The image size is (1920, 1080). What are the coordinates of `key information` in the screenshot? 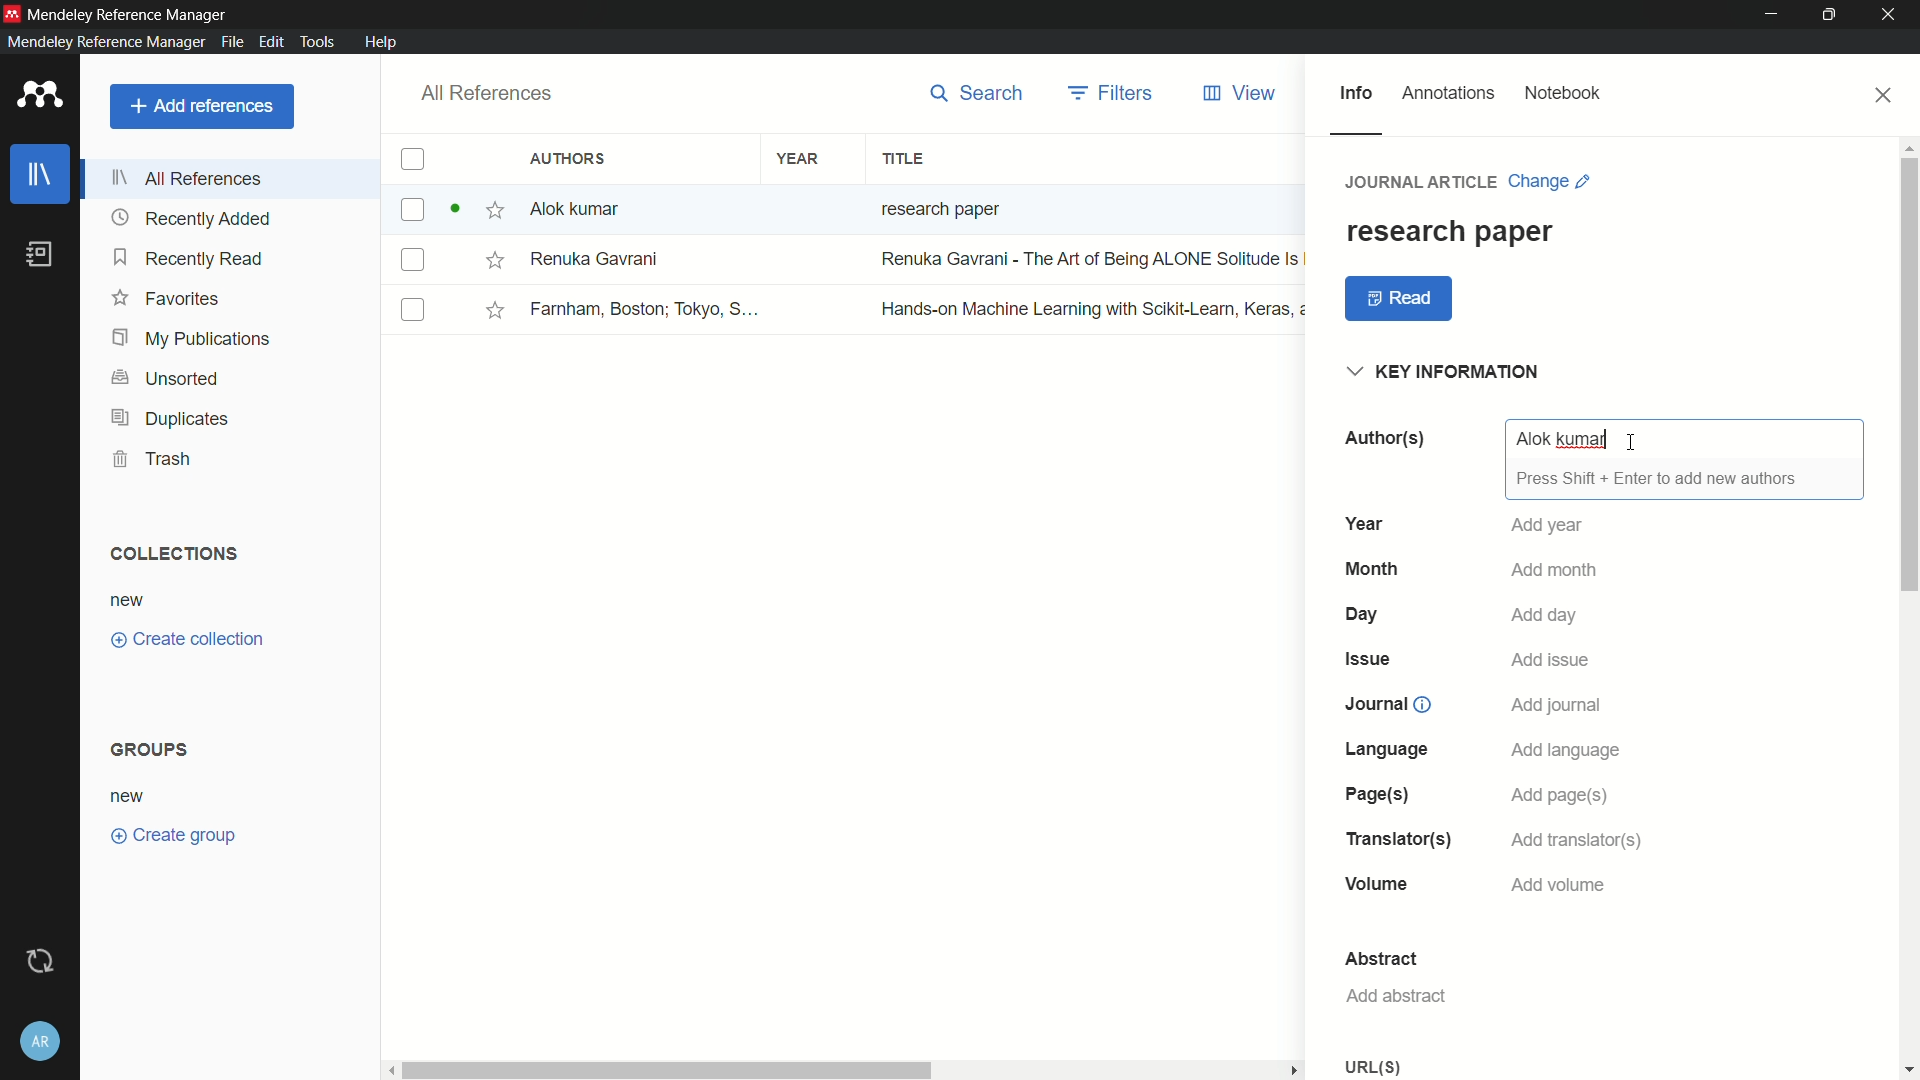 It's located at (1447, 373).